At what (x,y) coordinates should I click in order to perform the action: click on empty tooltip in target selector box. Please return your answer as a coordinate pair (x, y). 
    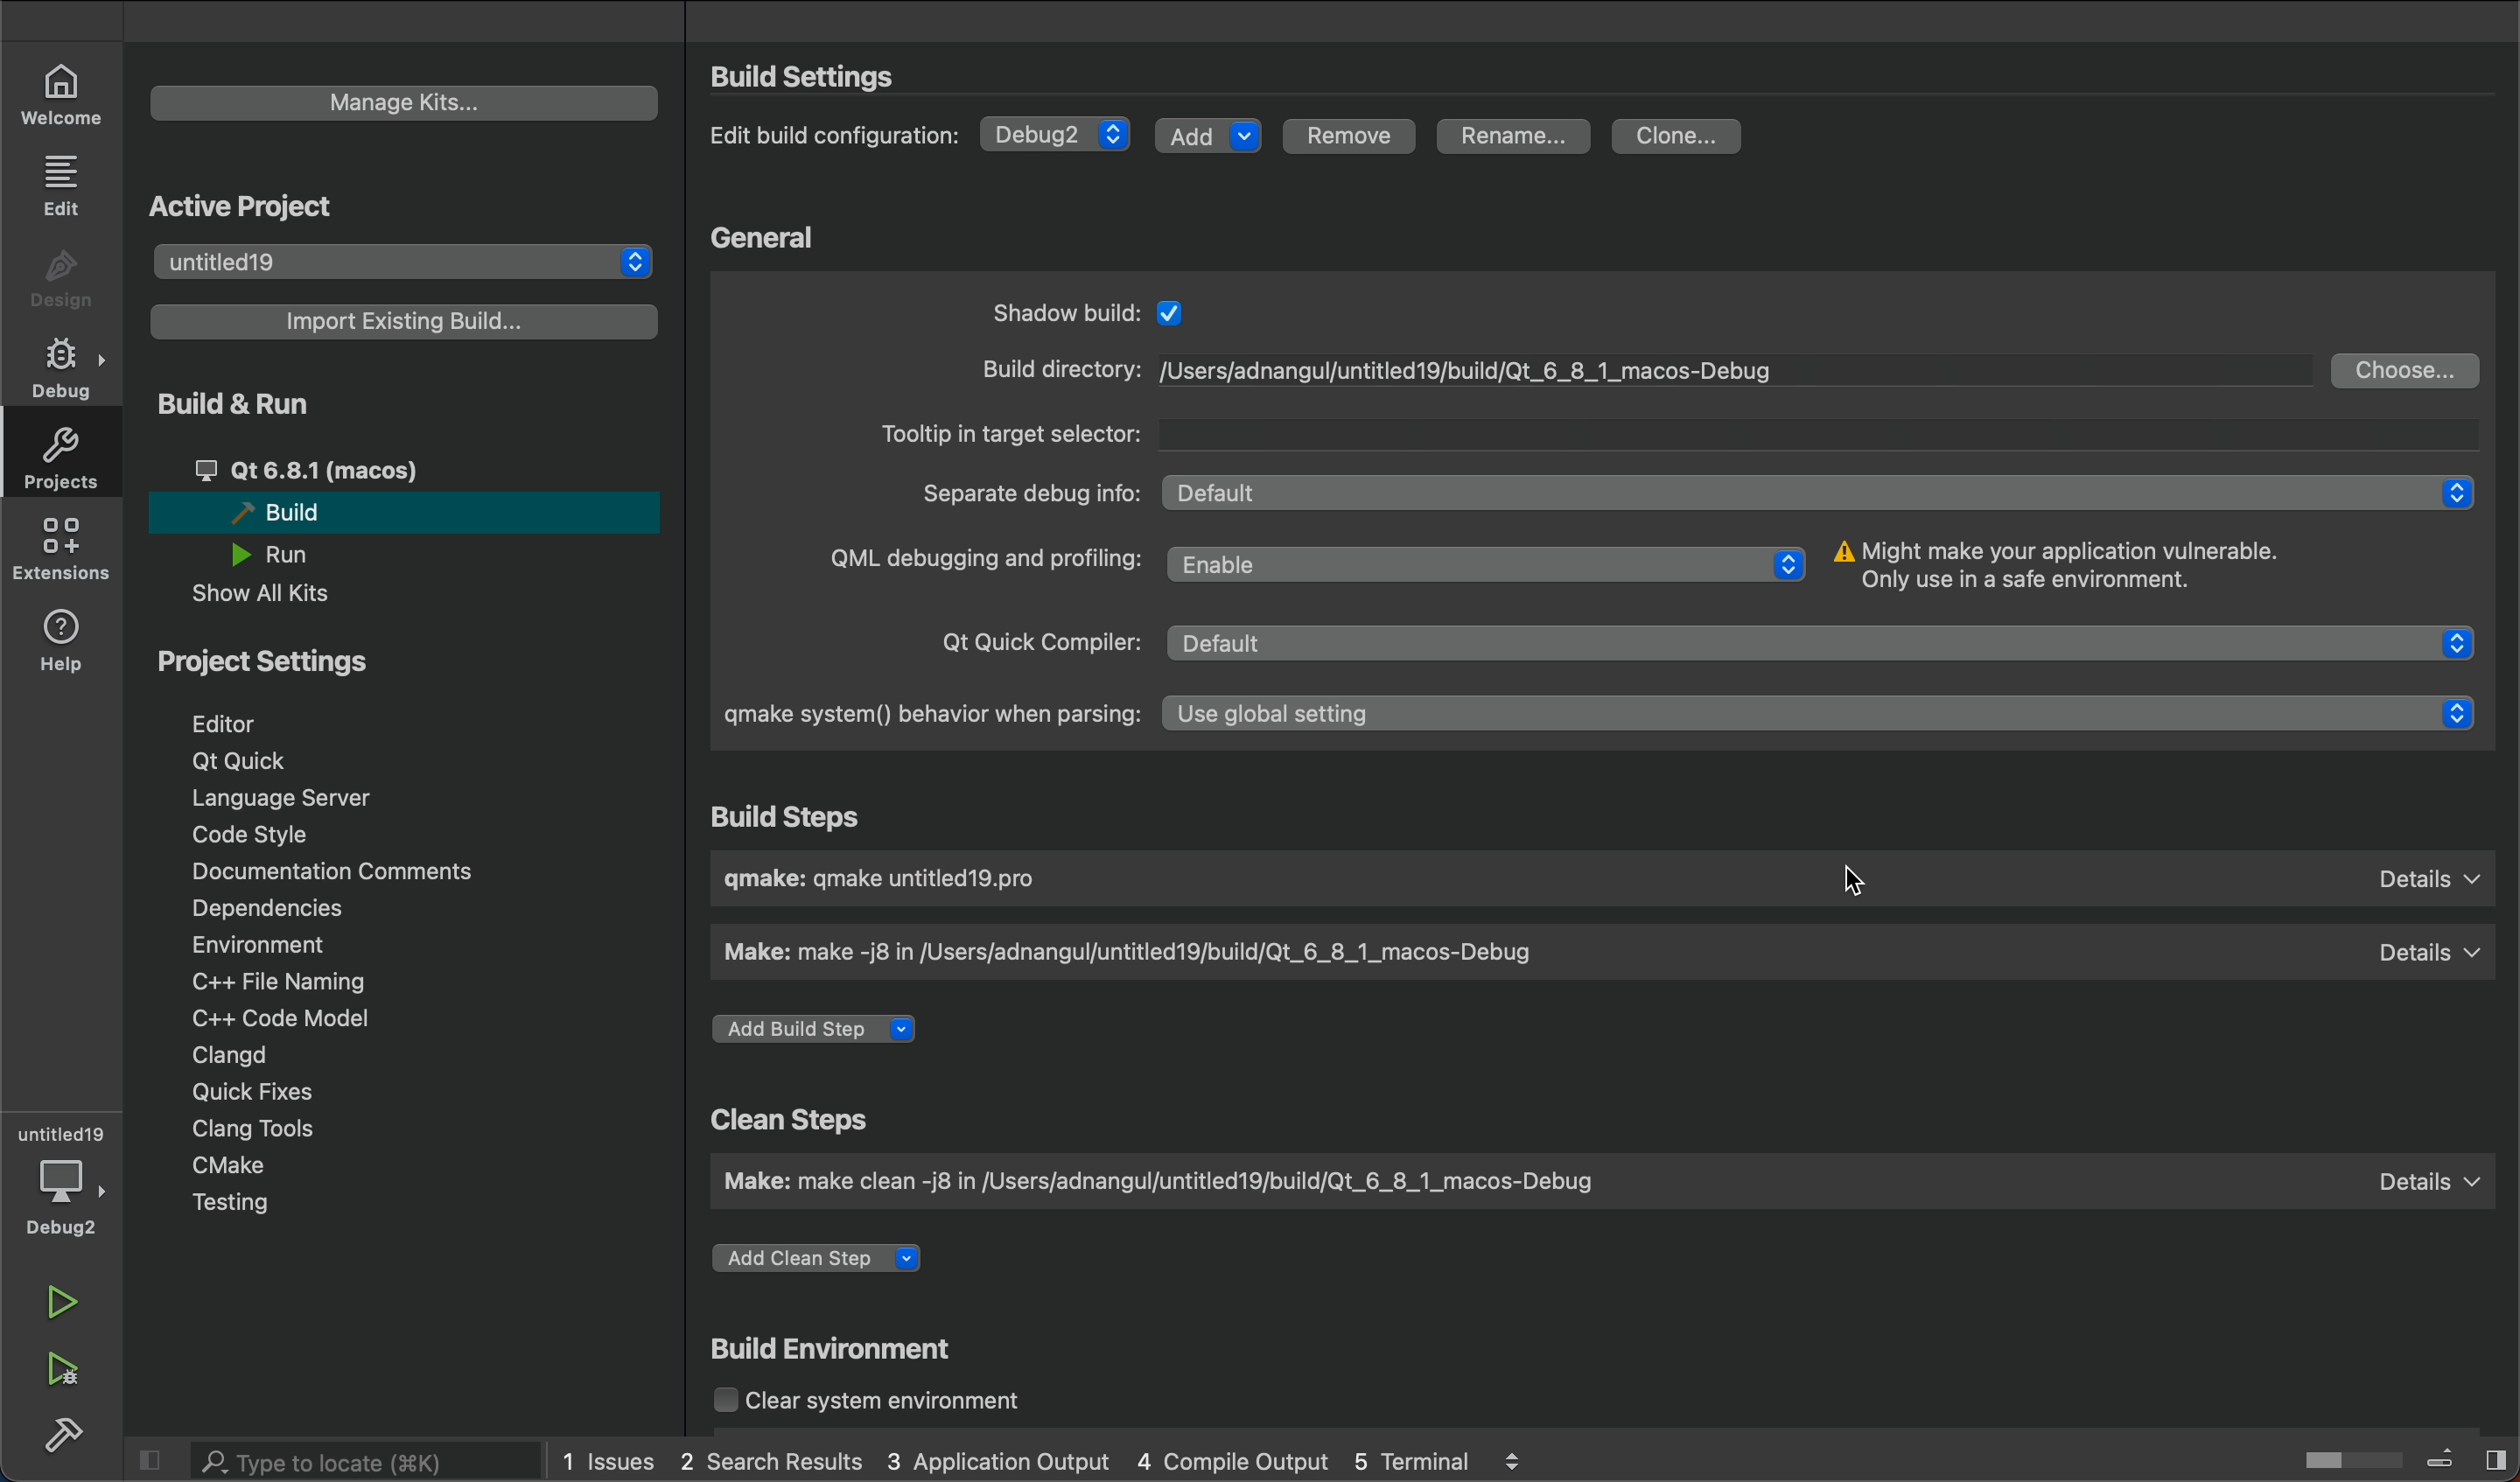
    Looking at the image, I should click on (1814, 429).